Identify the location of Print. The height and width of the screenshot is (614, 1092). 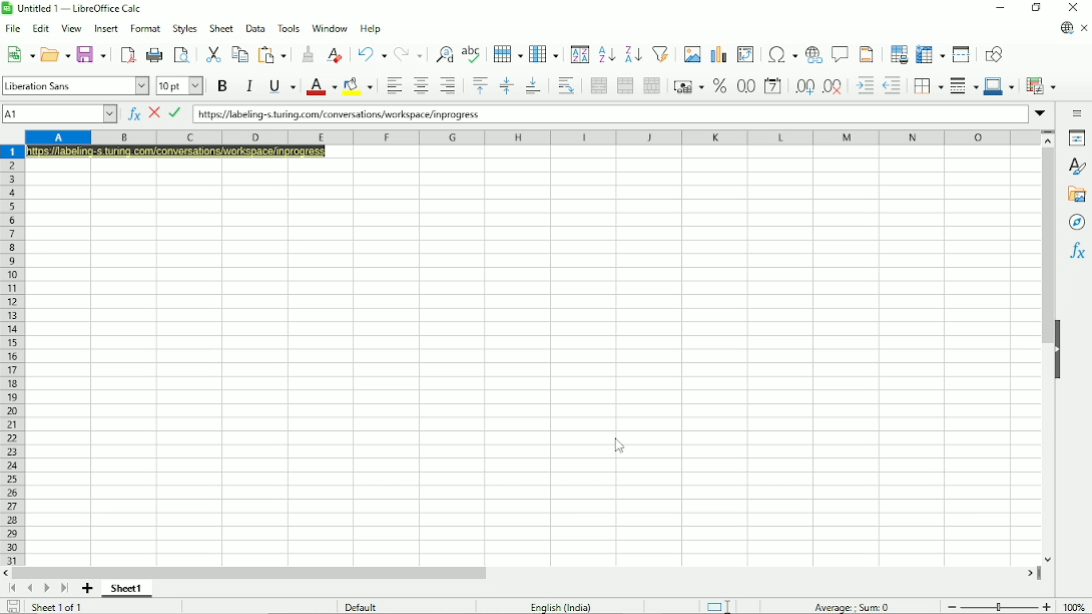
(154, 55).